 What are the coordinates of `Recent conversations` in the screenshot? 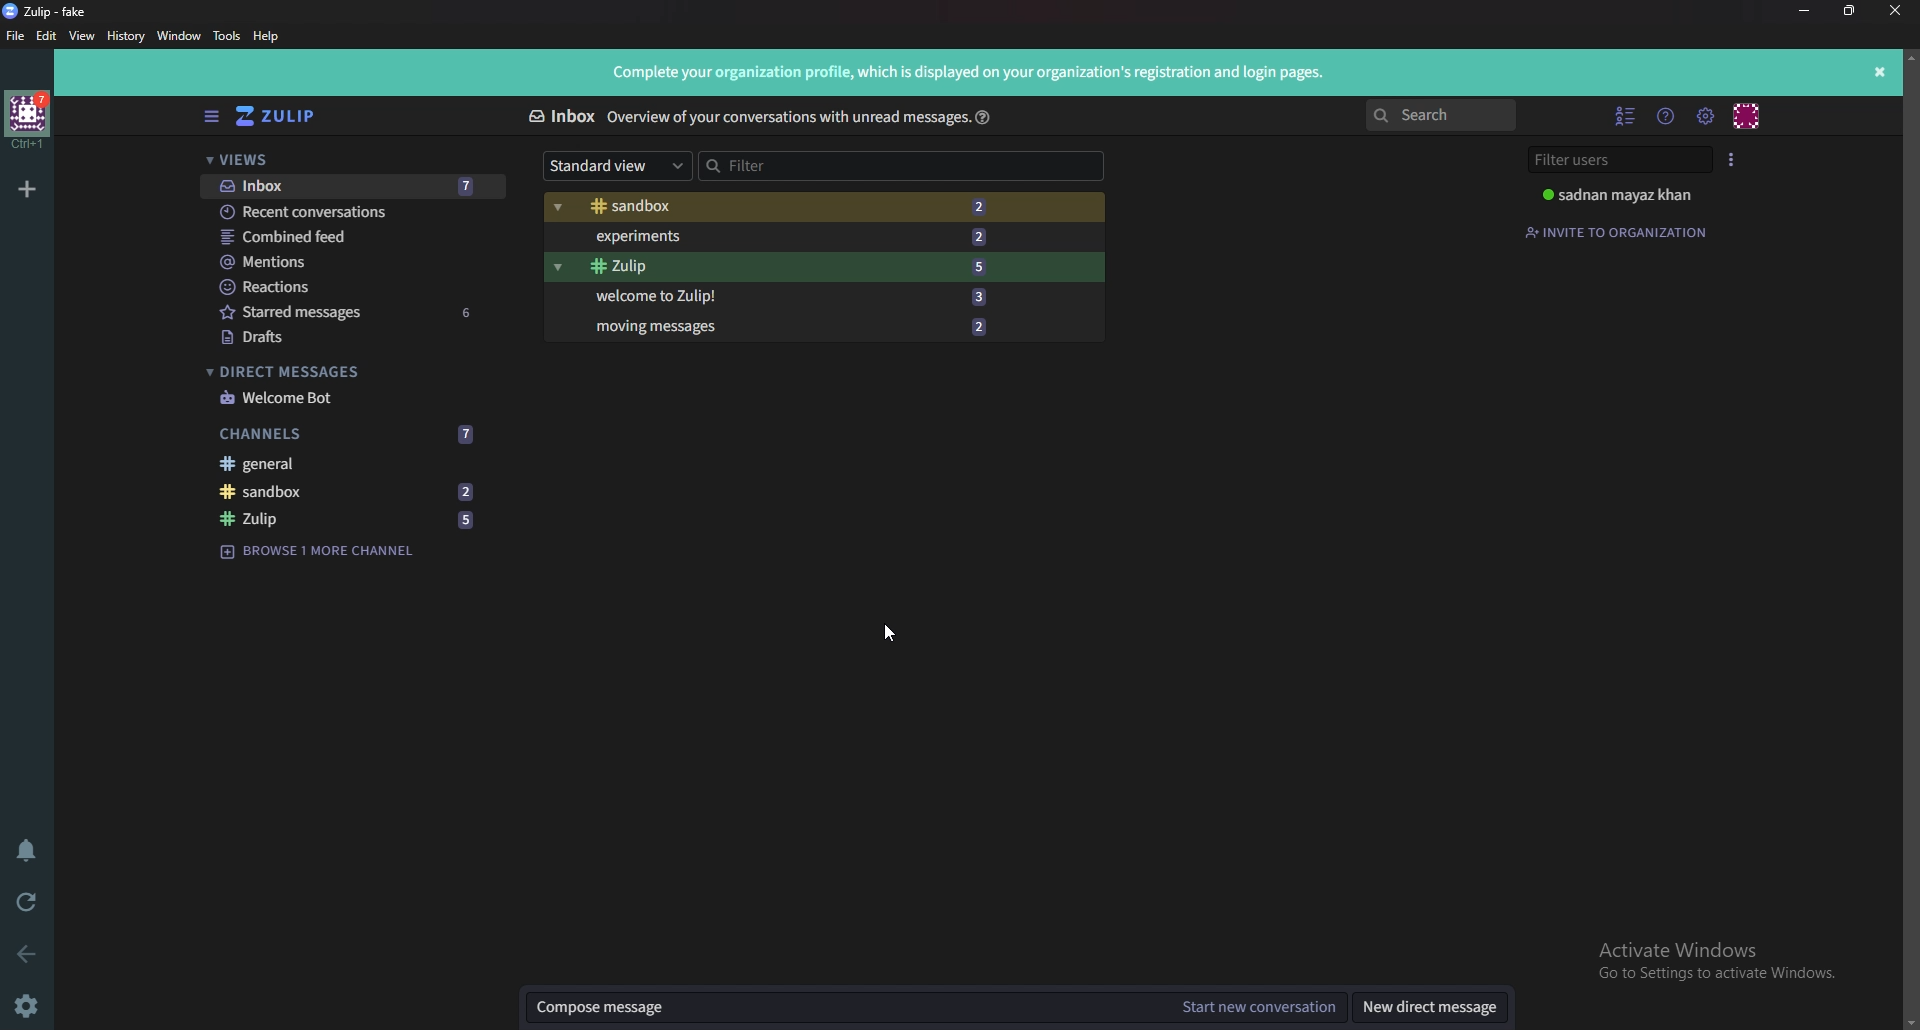 It's located at (348, 213).